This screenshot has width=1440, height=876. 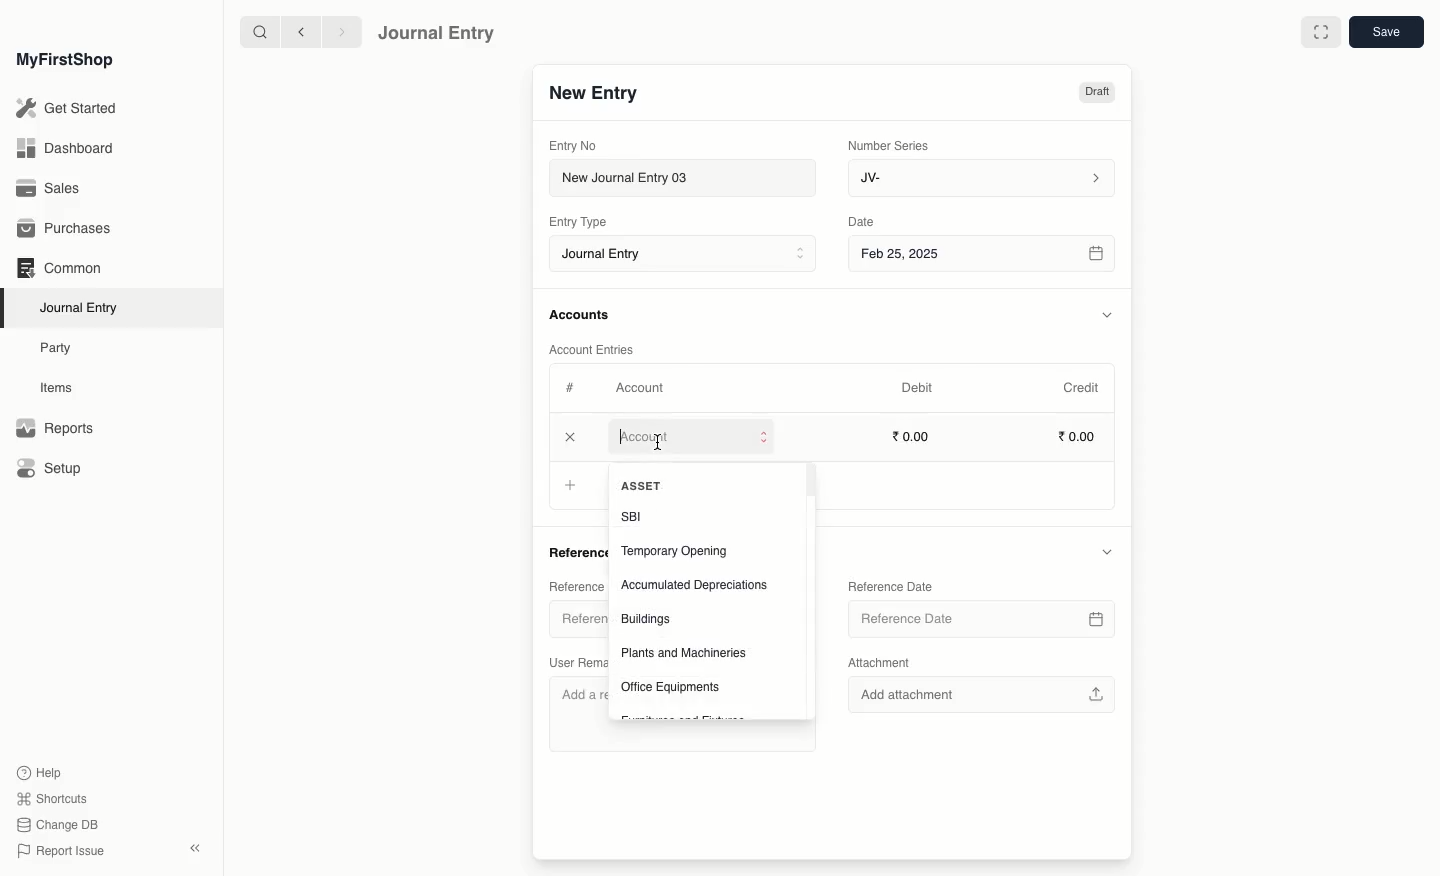 What do you see at coordinates (694, 586) in the screenshot?
I see `Accumulated Depreciations` at bounding box center [694, 586].